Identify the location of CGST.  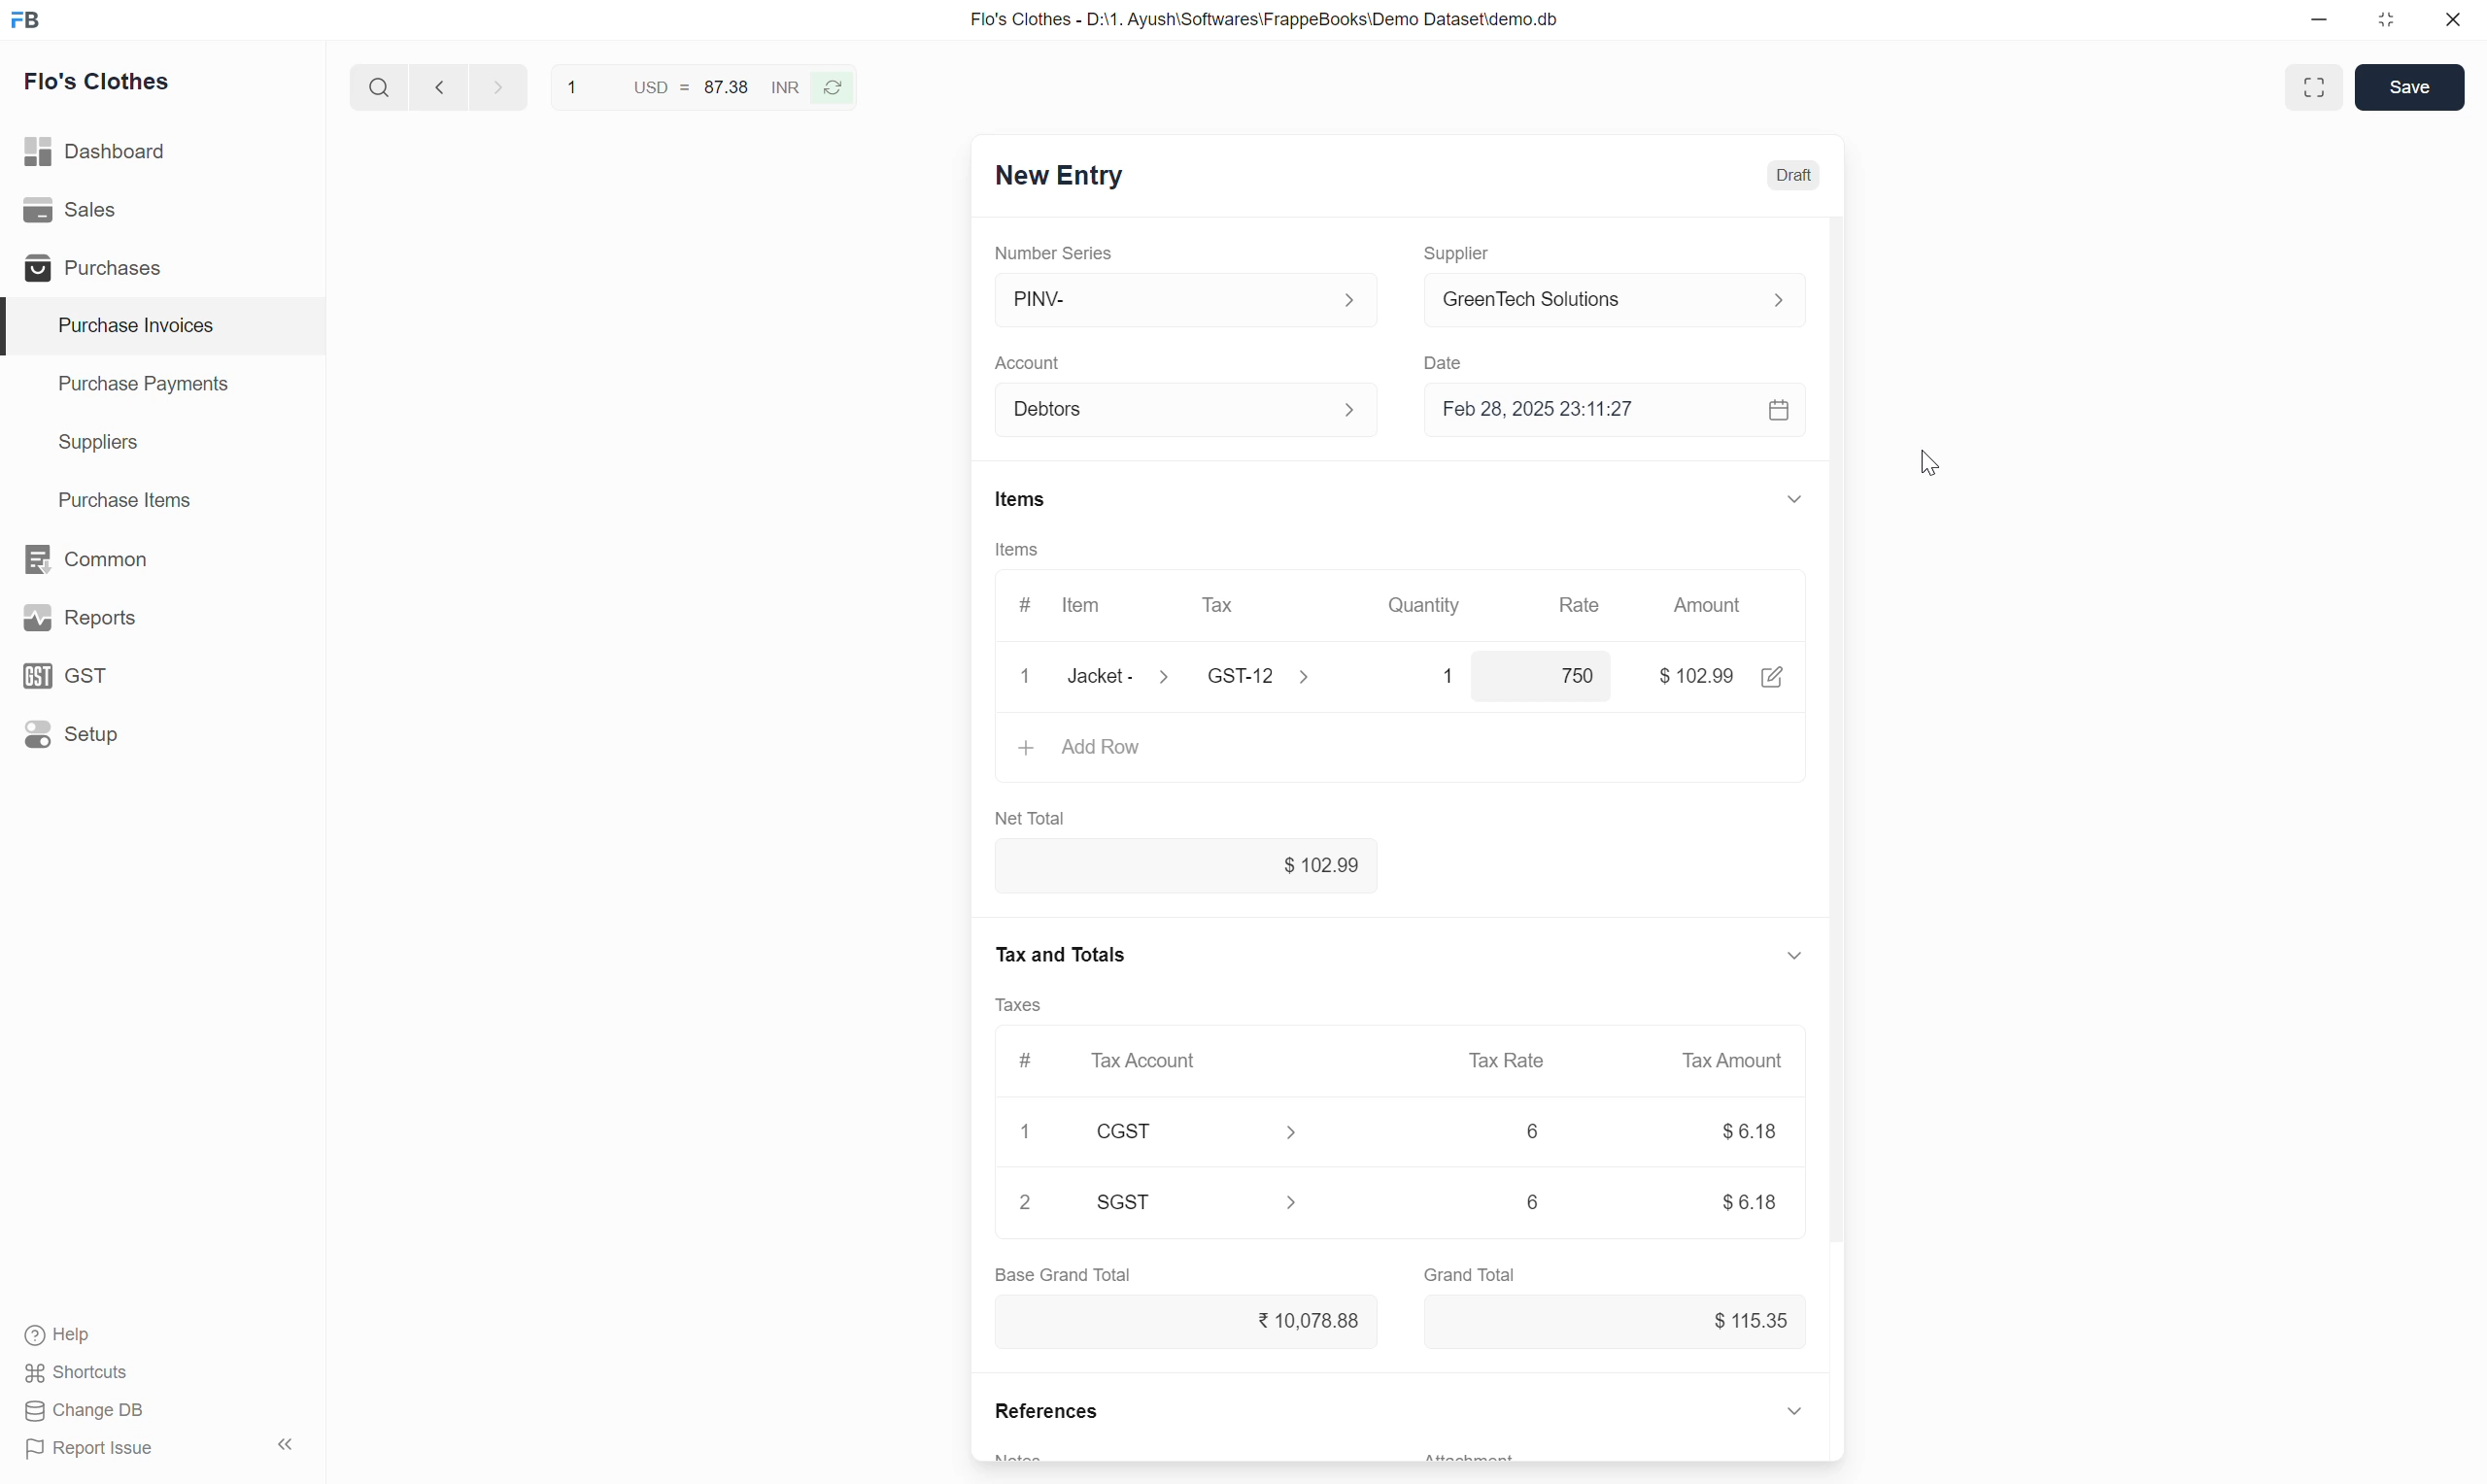
(1197, 1131).